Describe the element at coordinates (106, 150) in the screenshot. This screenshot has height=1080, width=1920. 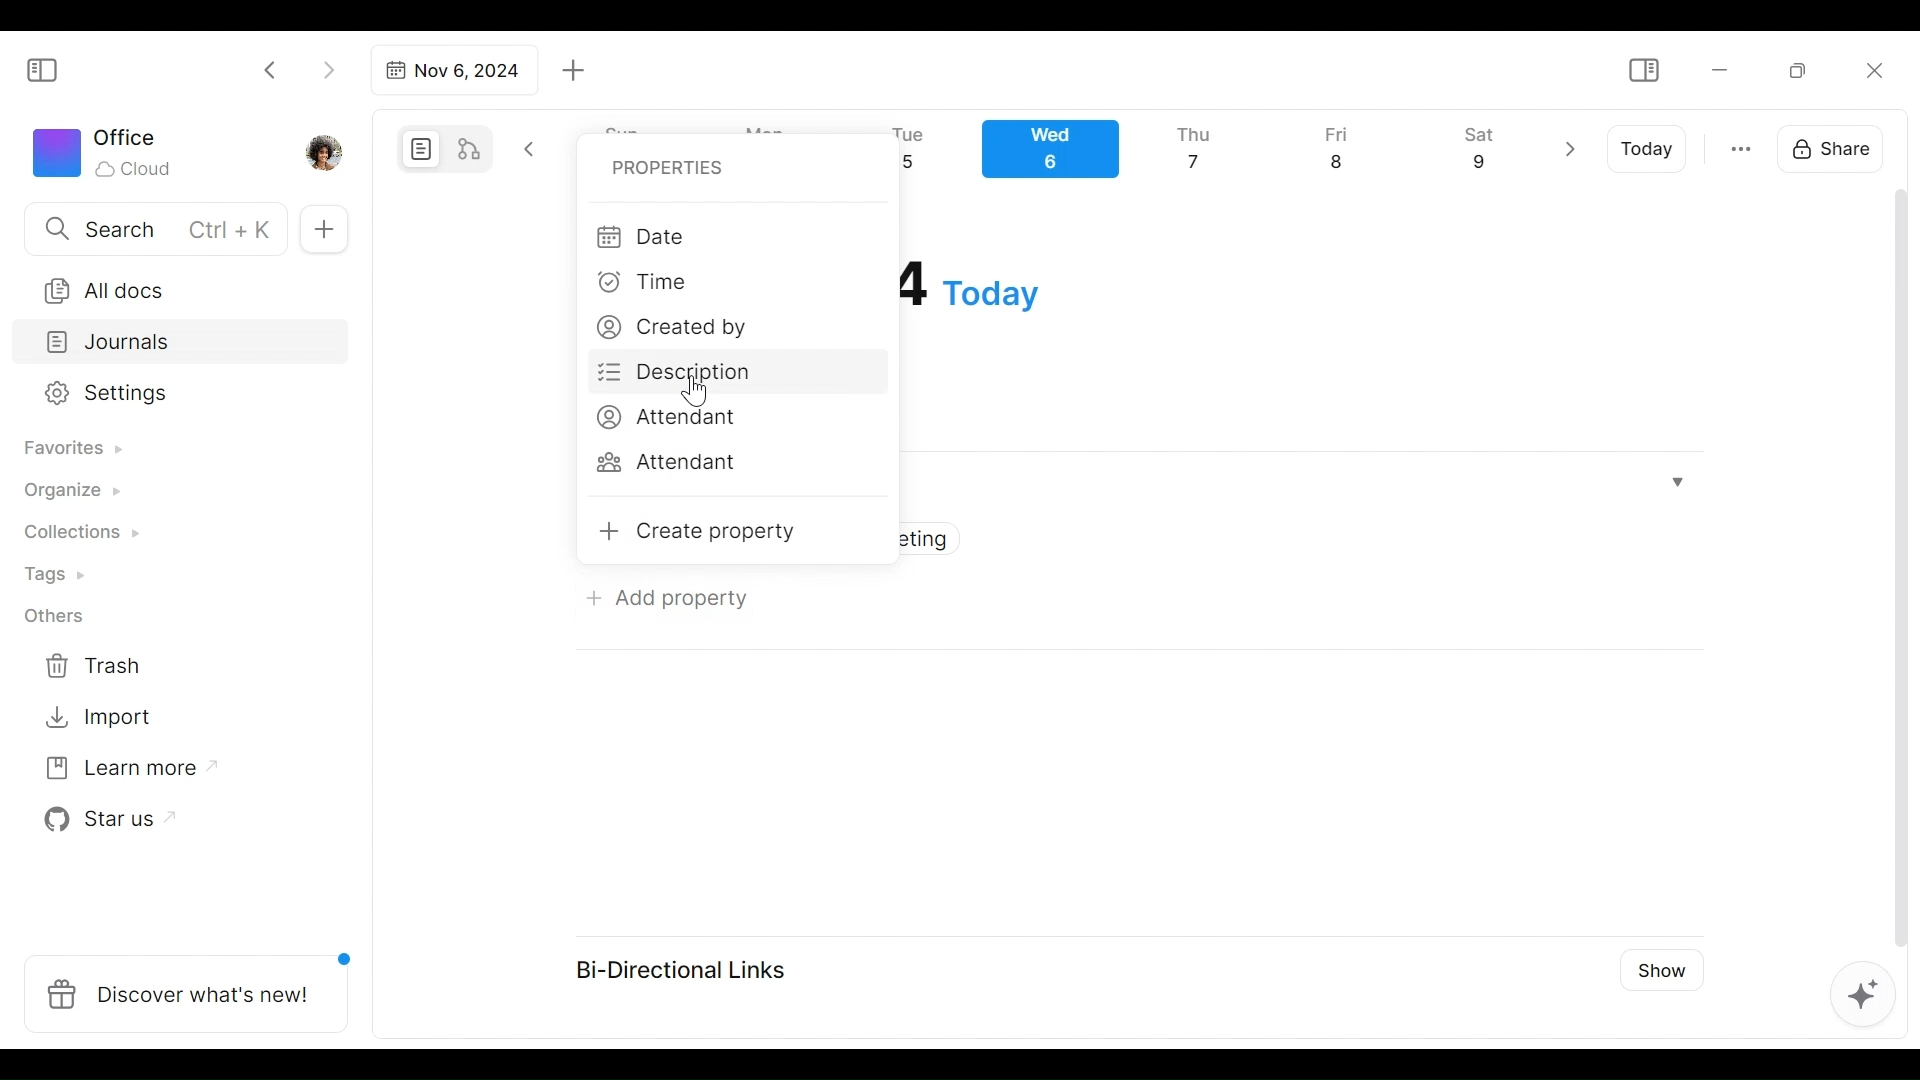
I see `Workspace icon` at that location.